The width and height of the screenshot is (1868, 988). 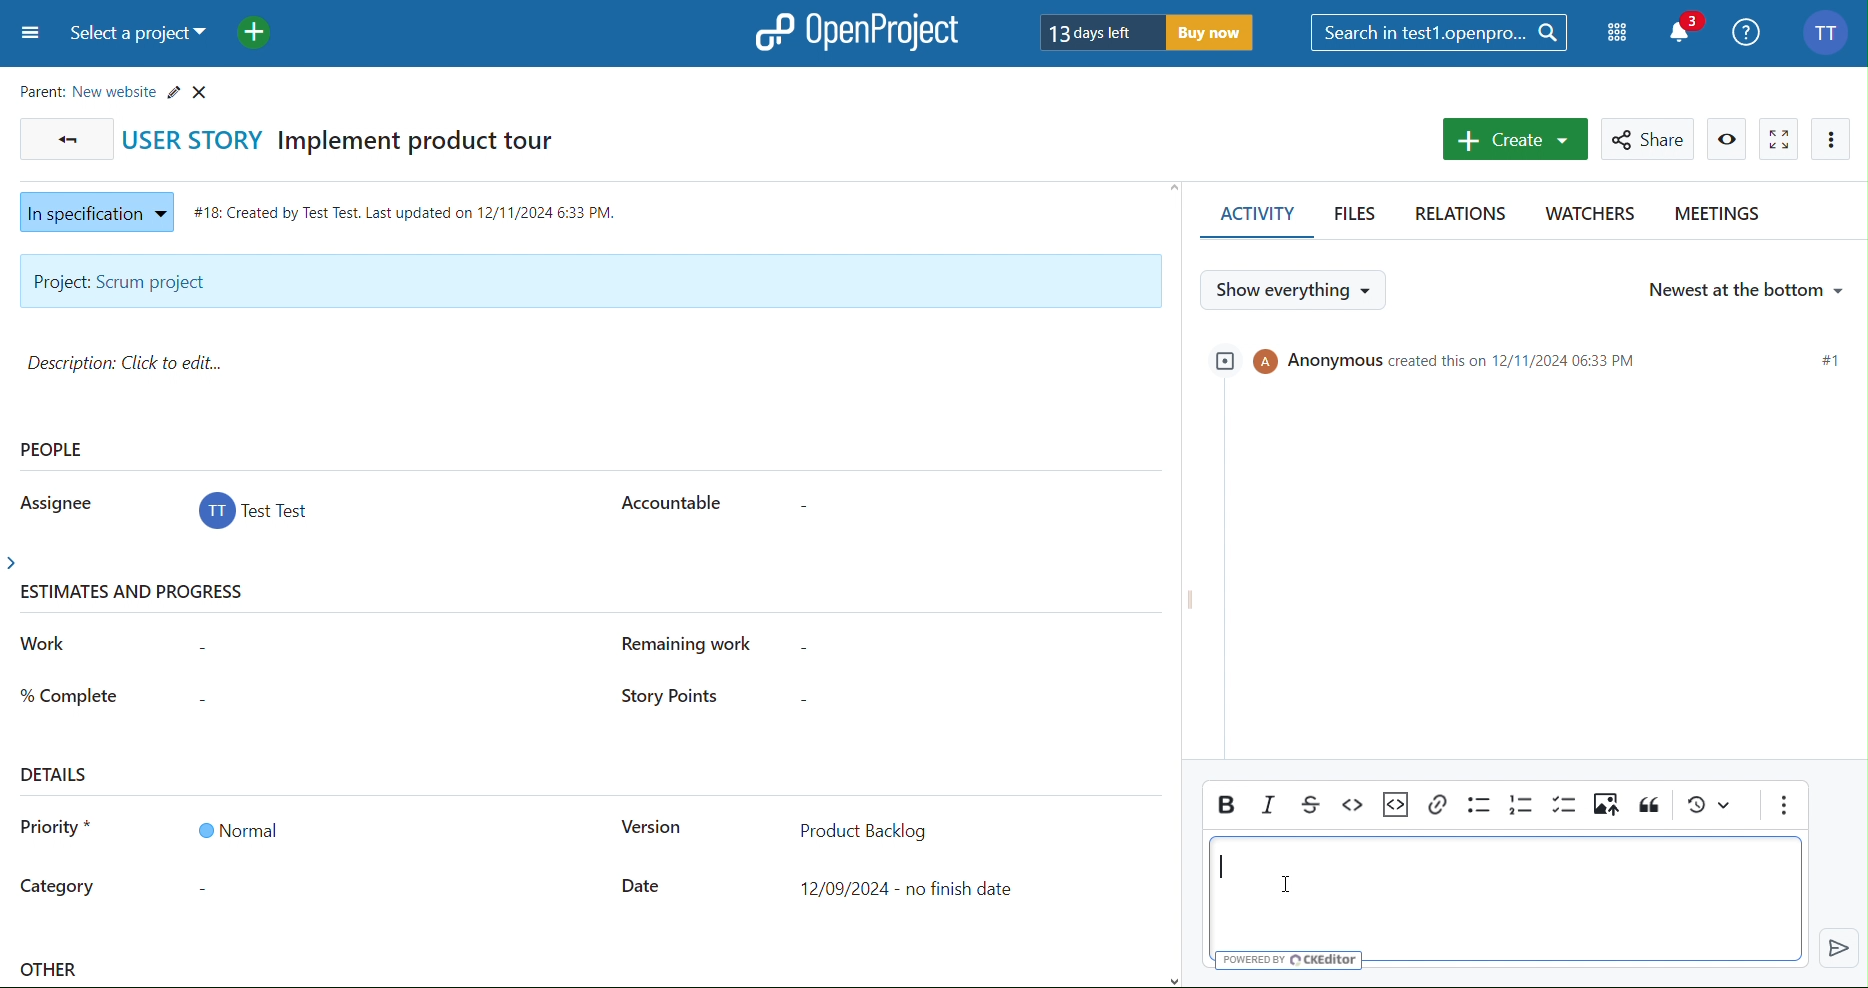 What do you see at coordinates (1314, 804) in the screenshot?
I see `Strikethrough` at bounding box center [1314, 804].